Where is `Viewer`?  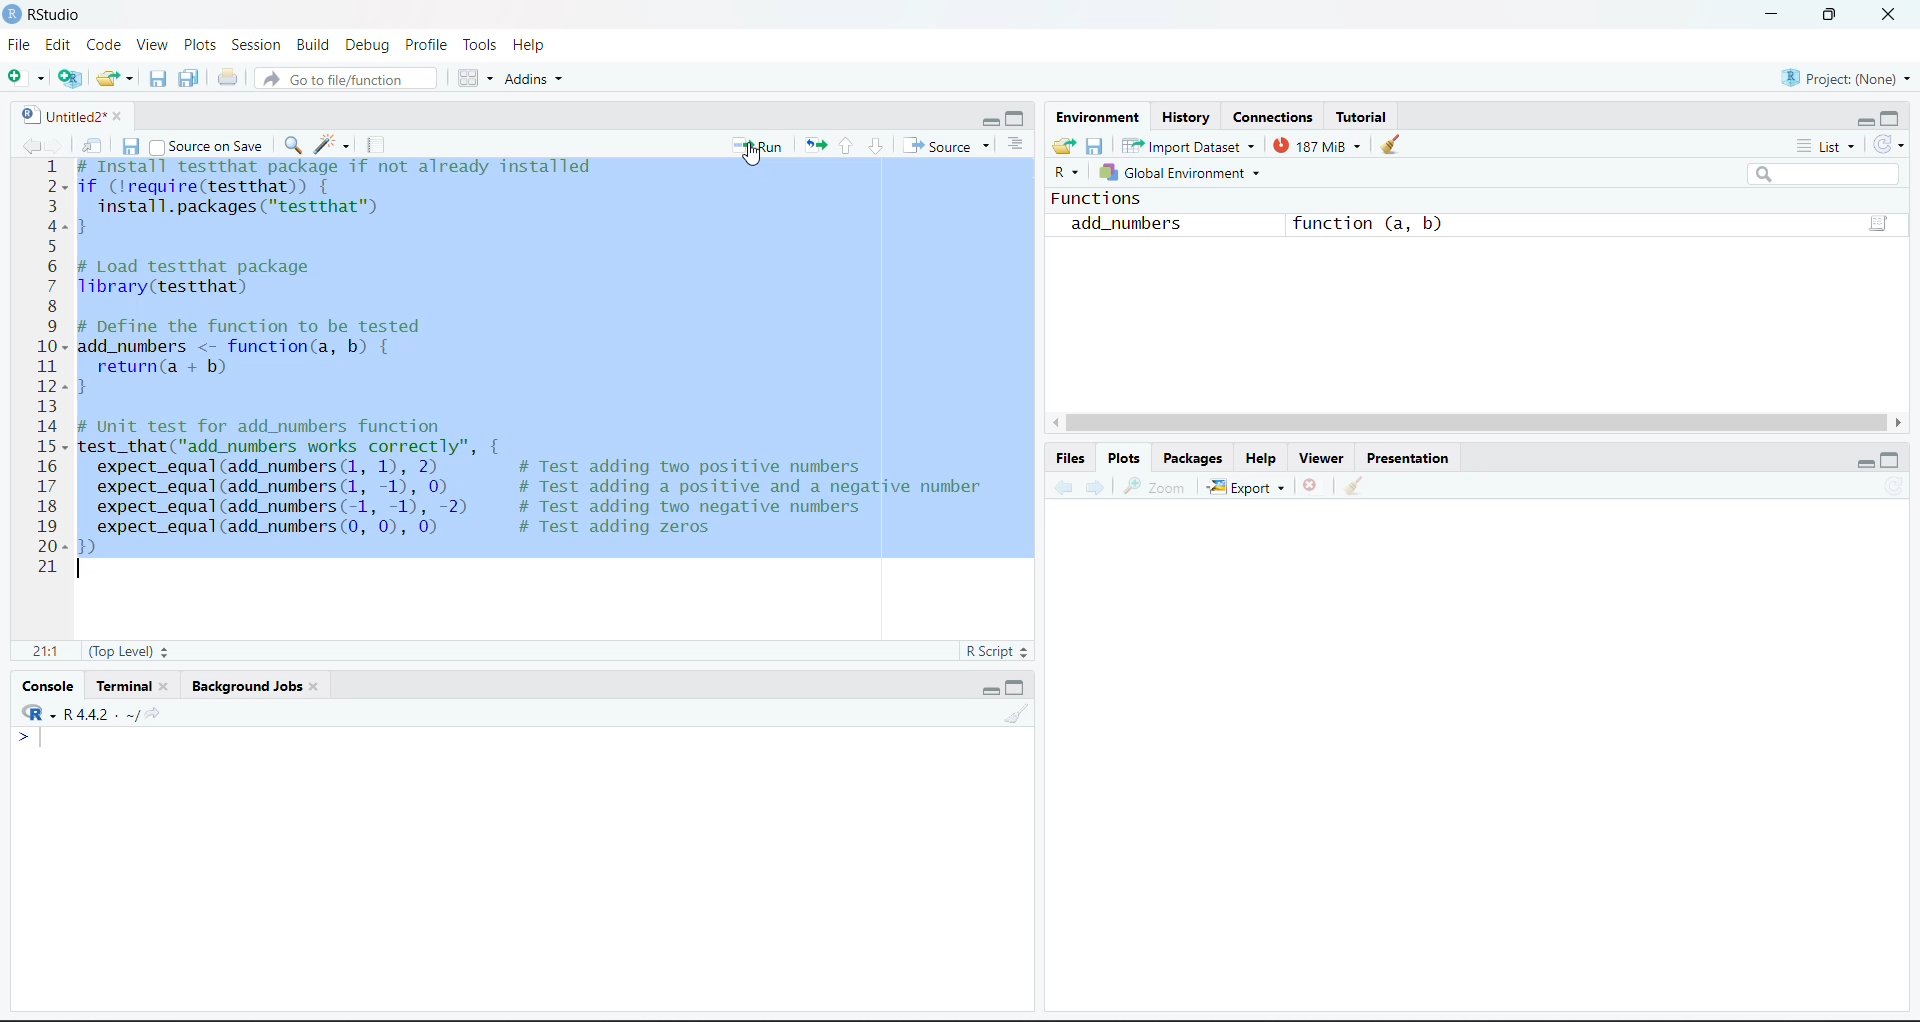
Viewer is located at coordinates (1326, 458).